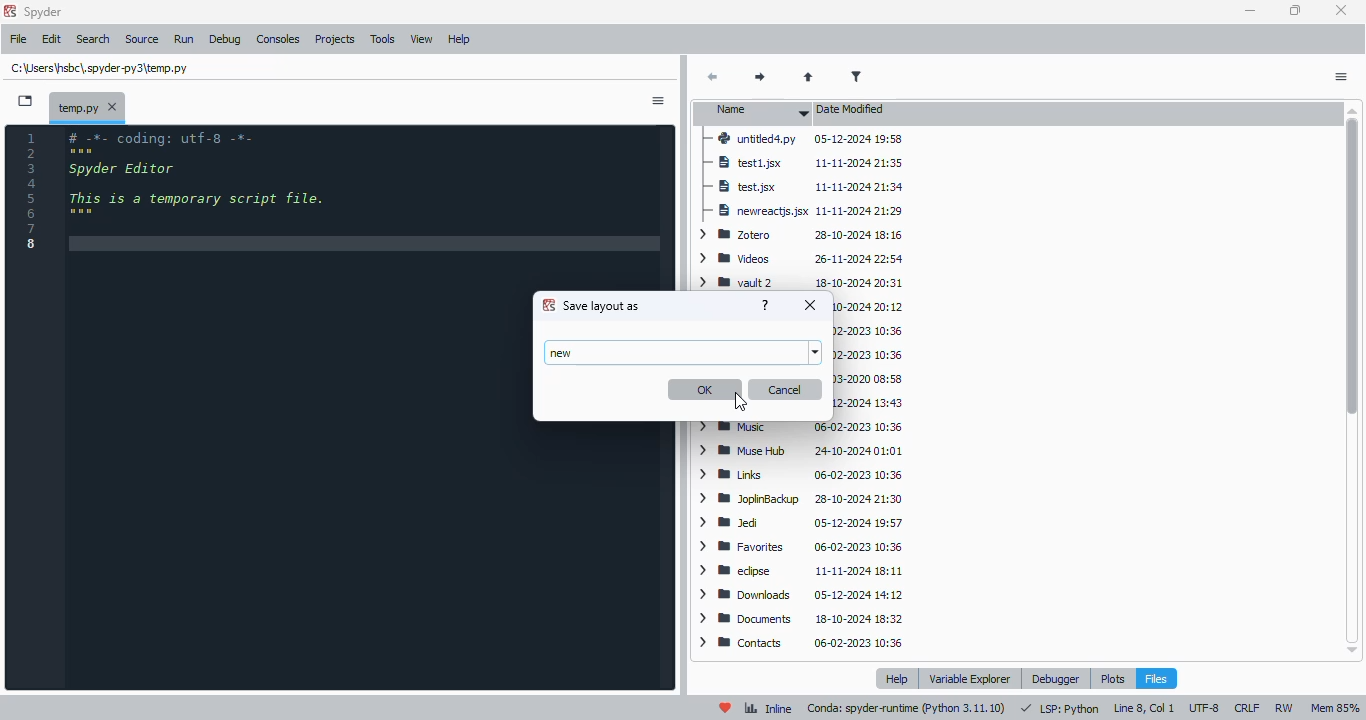  I want to click on next, so click(760, 78).